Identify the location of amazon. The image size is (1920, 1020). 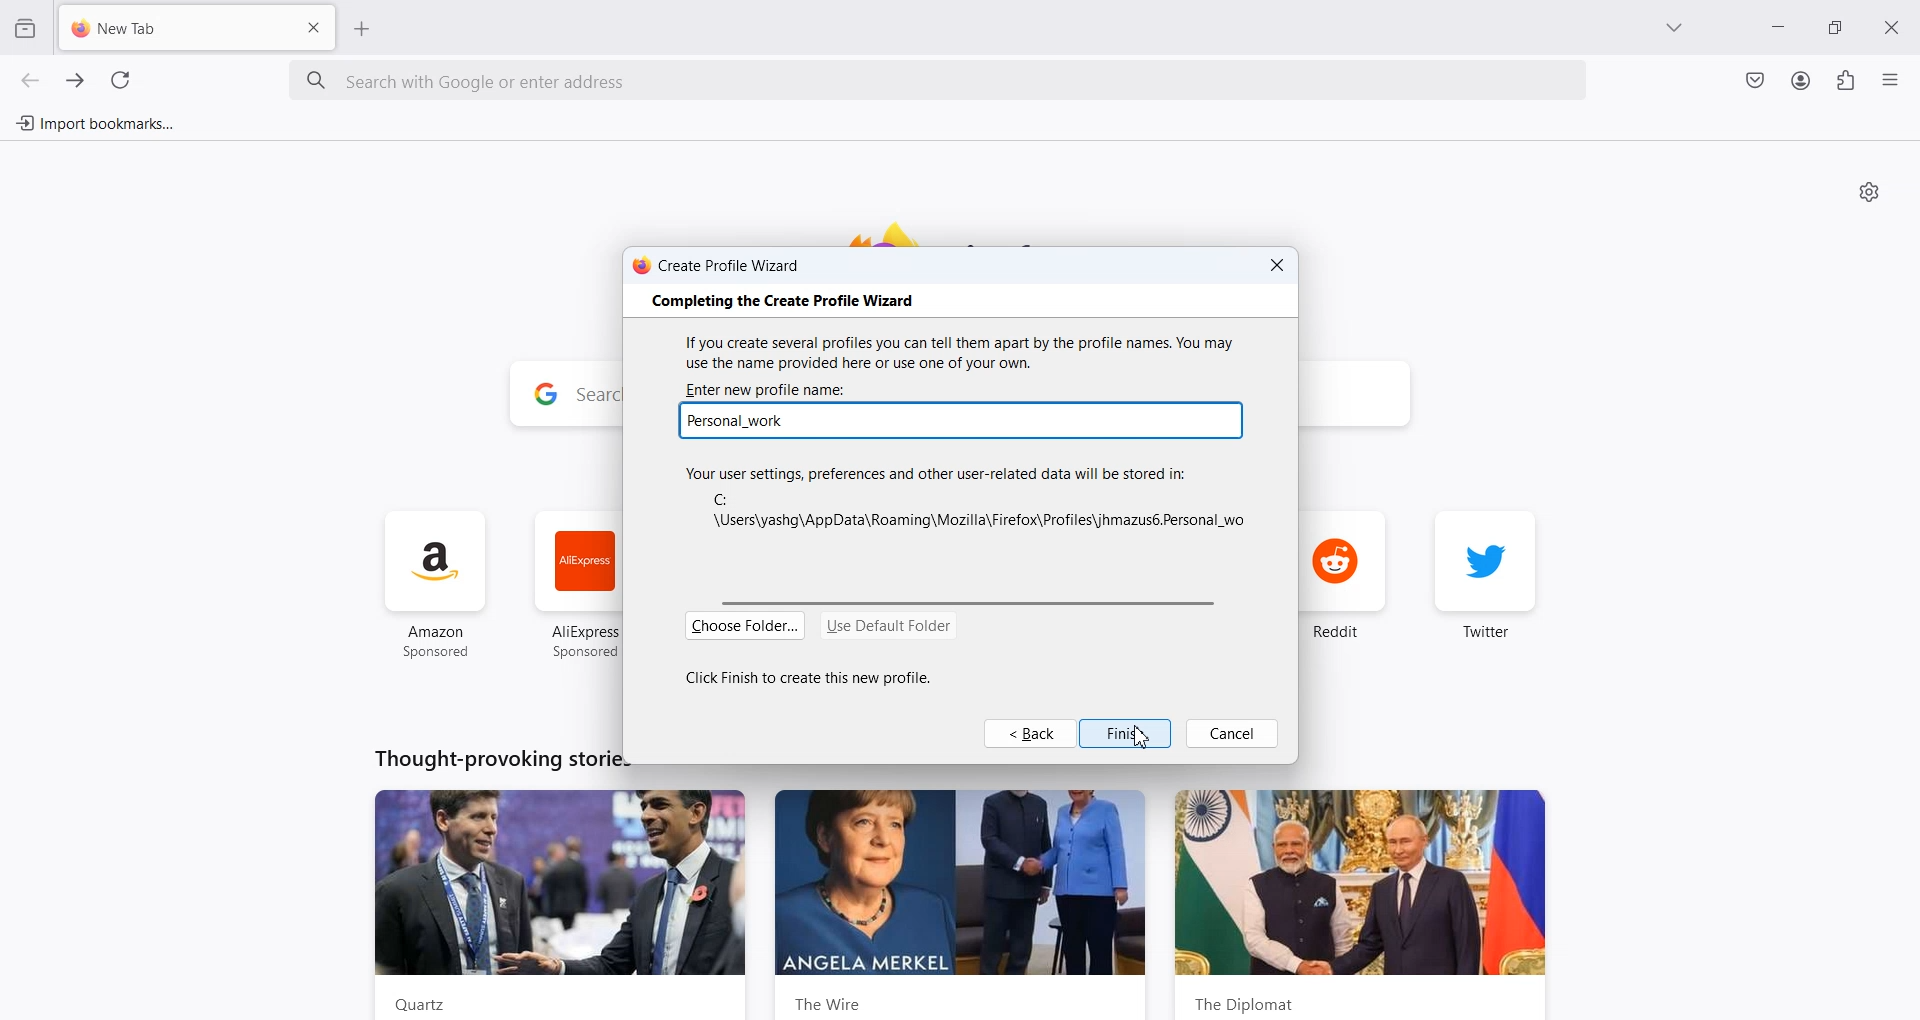
(439, 584).